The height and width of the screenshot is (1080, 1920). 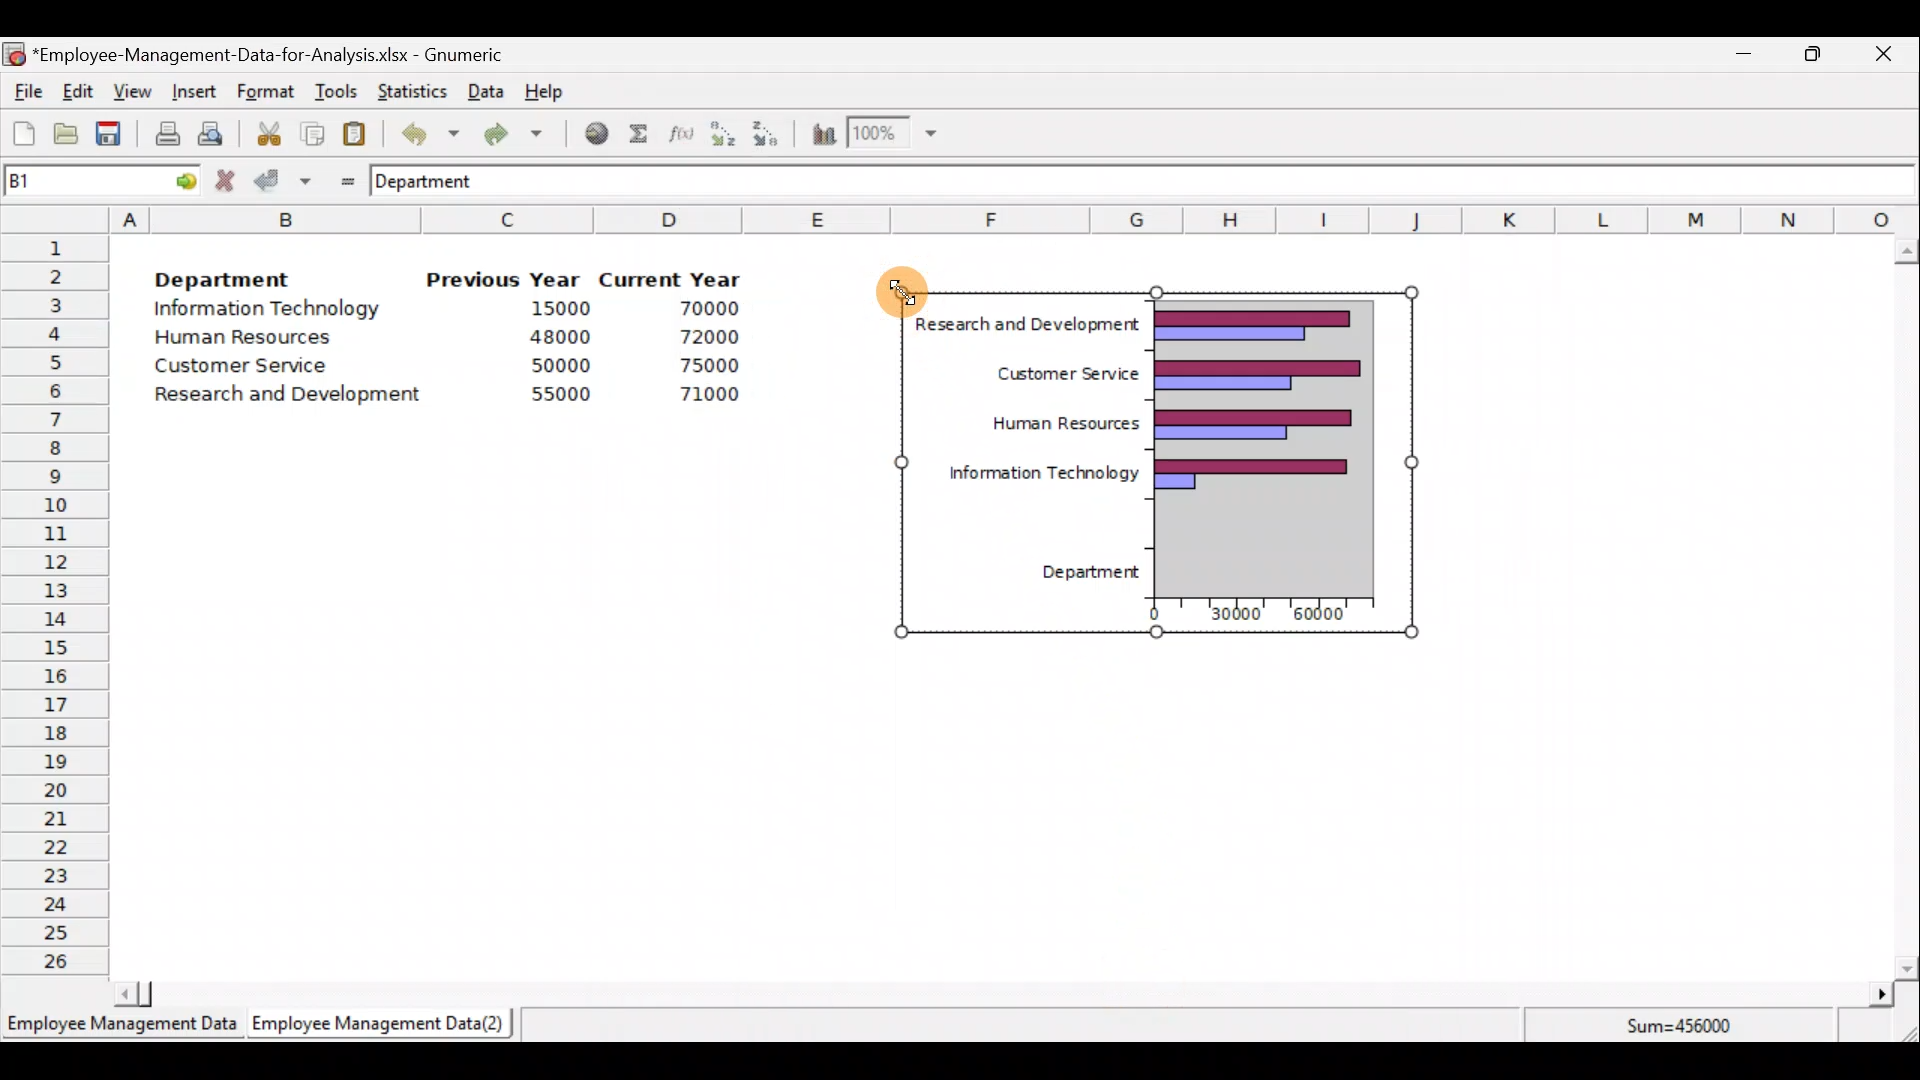 I want to click on Minimize, so click(x=1740, y=58).